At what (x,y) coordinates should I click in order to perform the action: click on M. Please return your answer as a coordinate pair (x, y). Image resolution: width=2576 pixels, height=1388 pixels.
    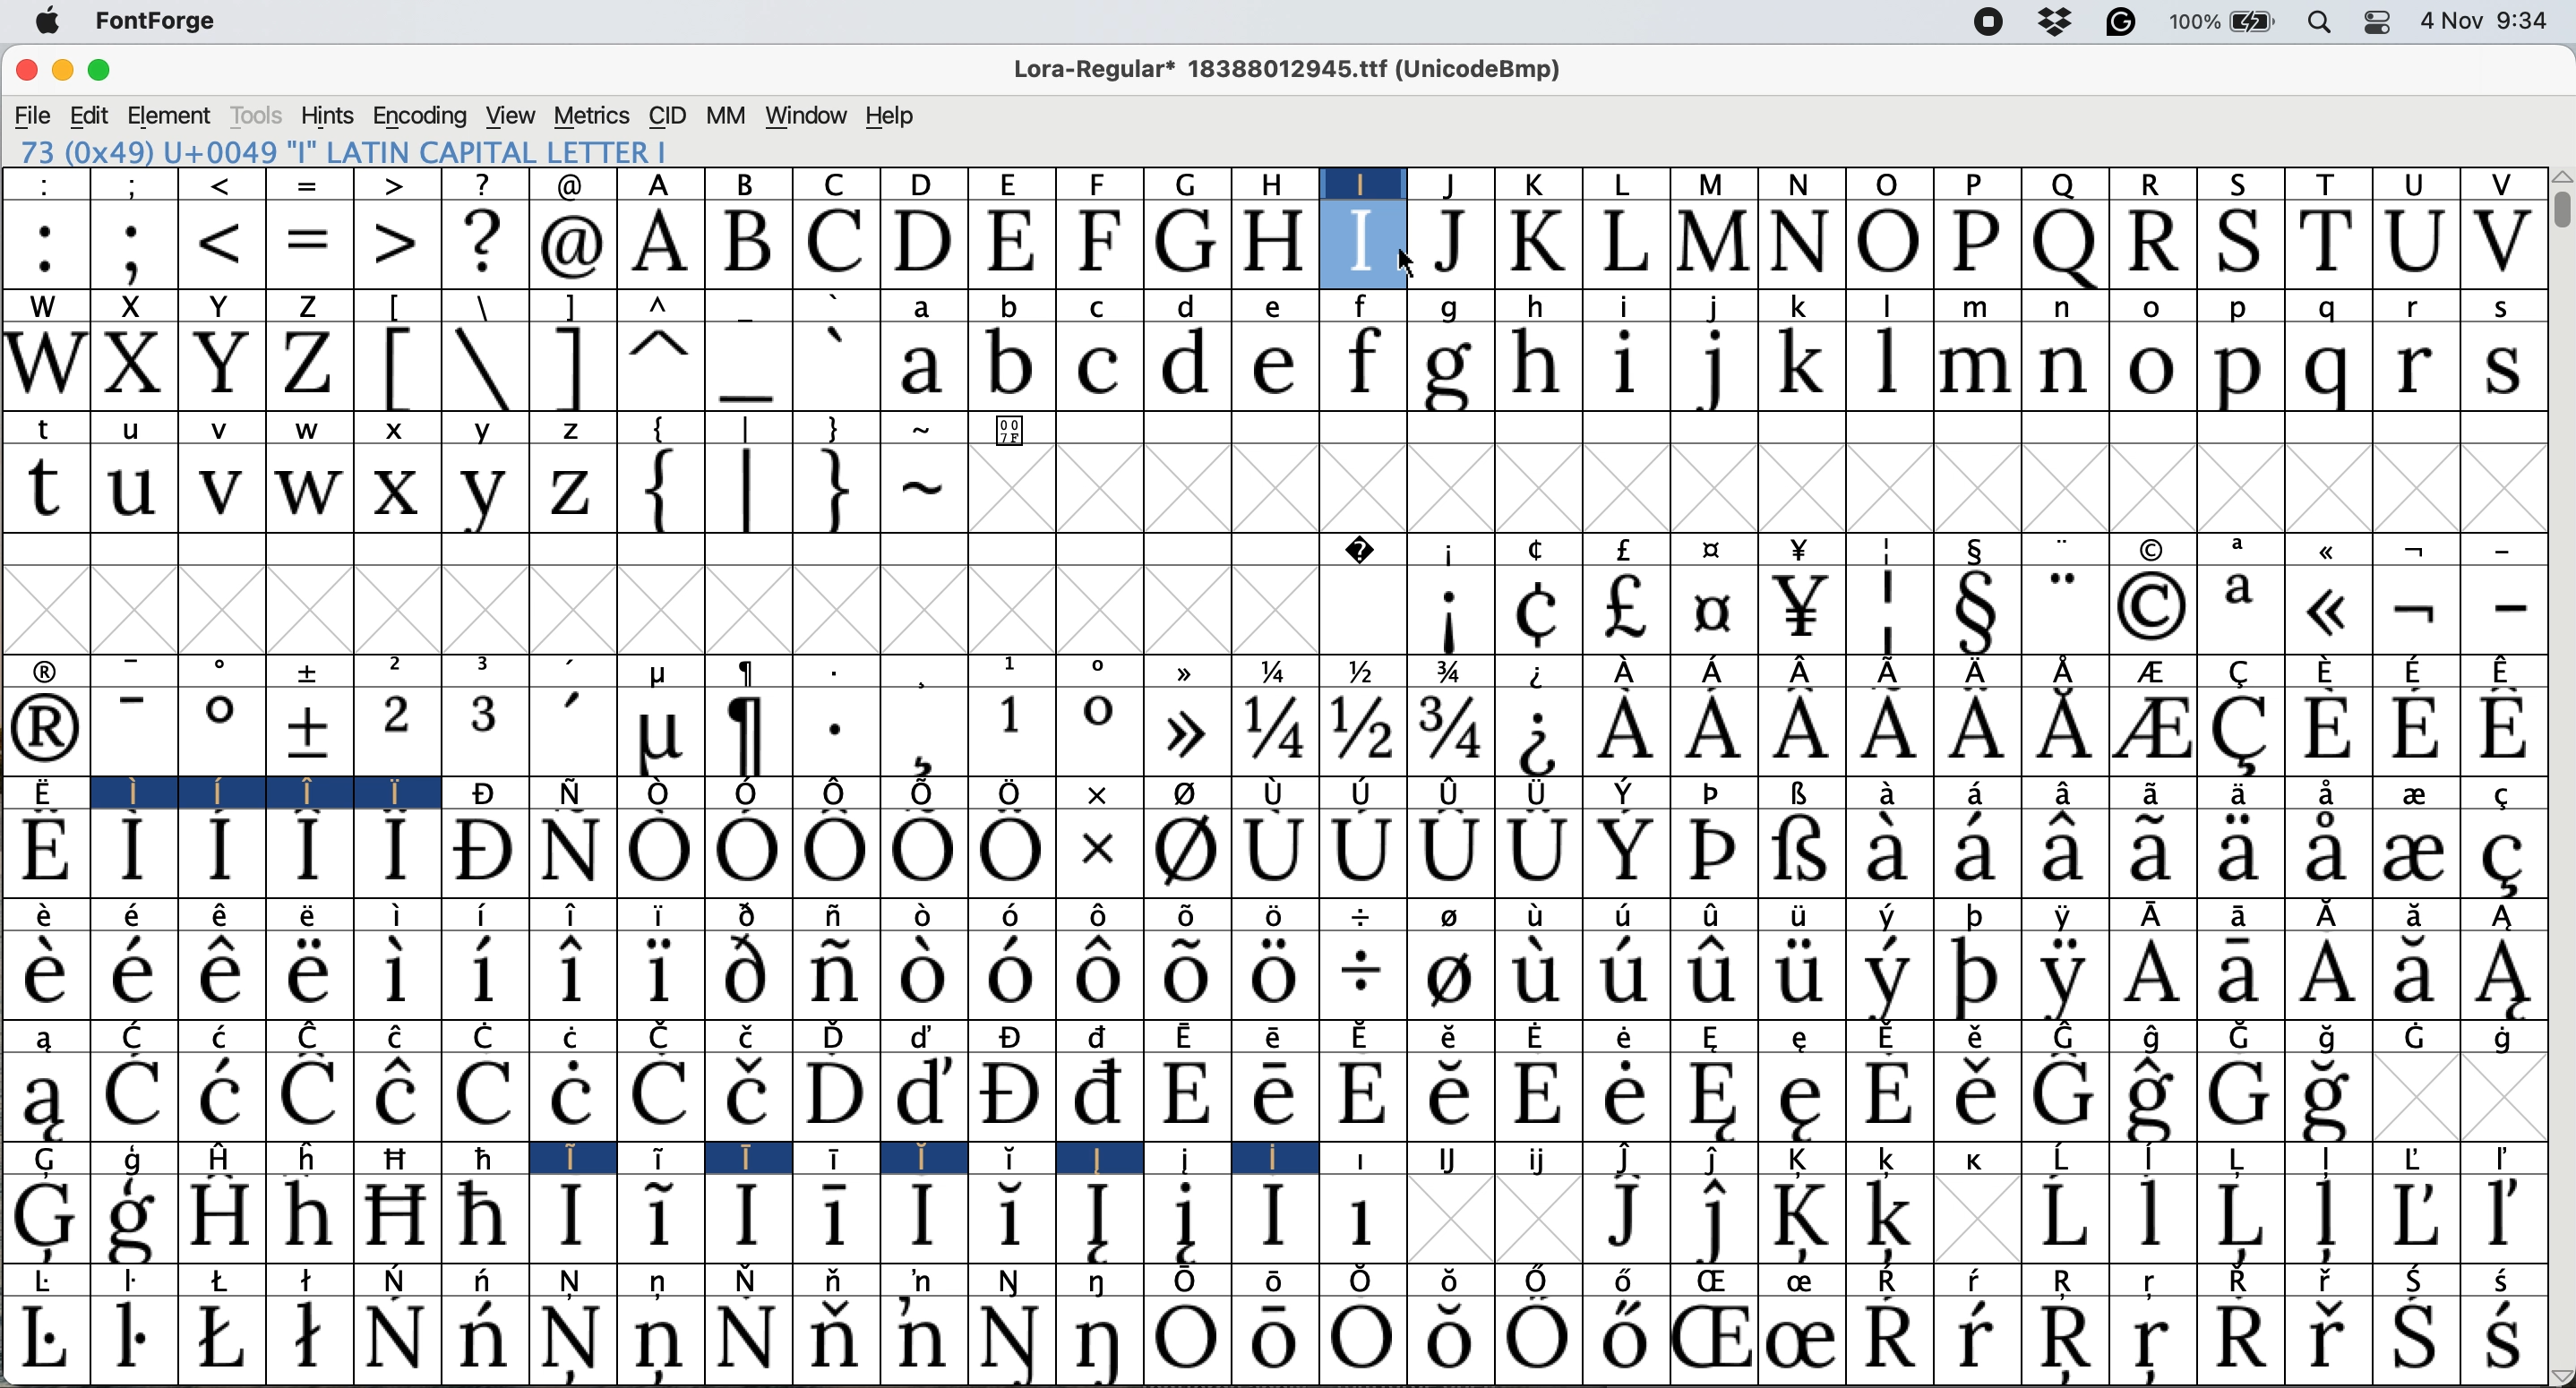
    Looking at the image, I should click on (1714, 243).